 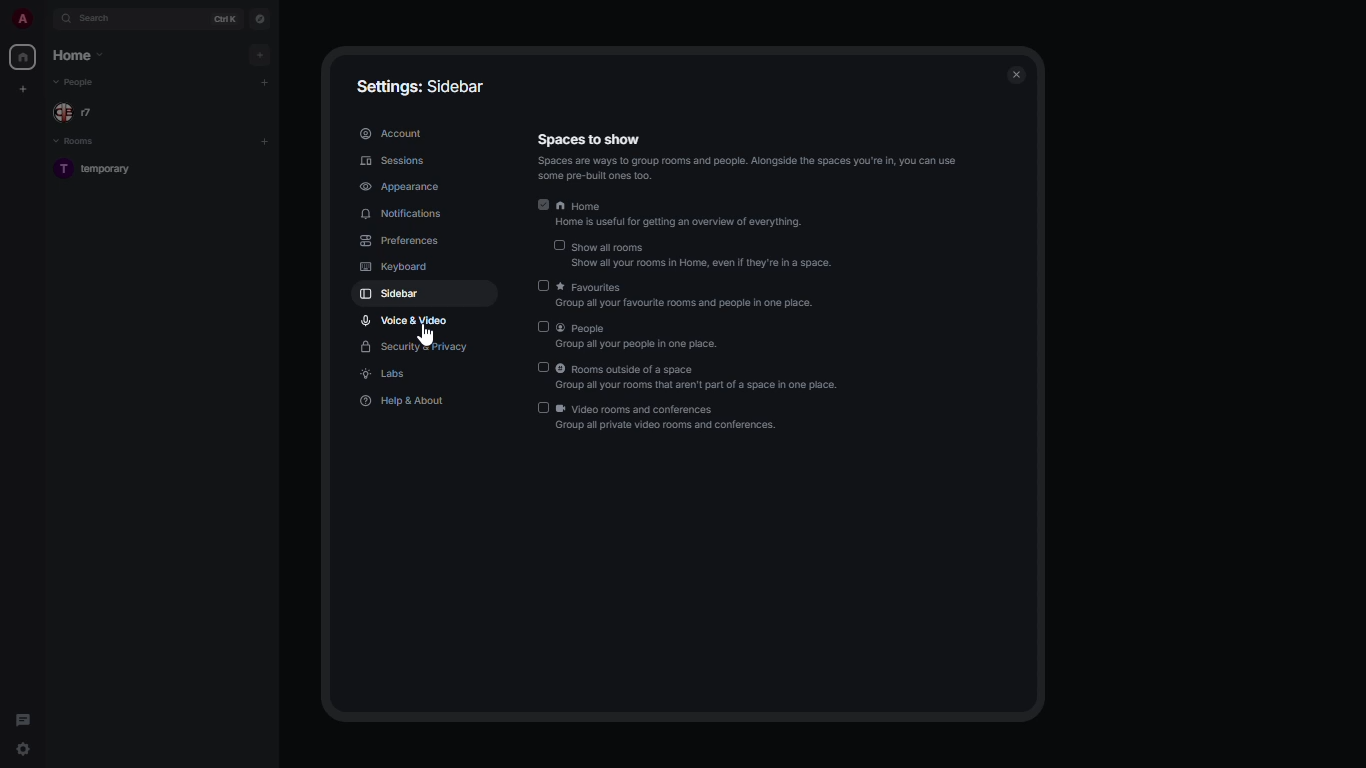 What do you see at coordinates (427, 337) in the screenshot?
I see `cursor` at bounding box center [427, 337].